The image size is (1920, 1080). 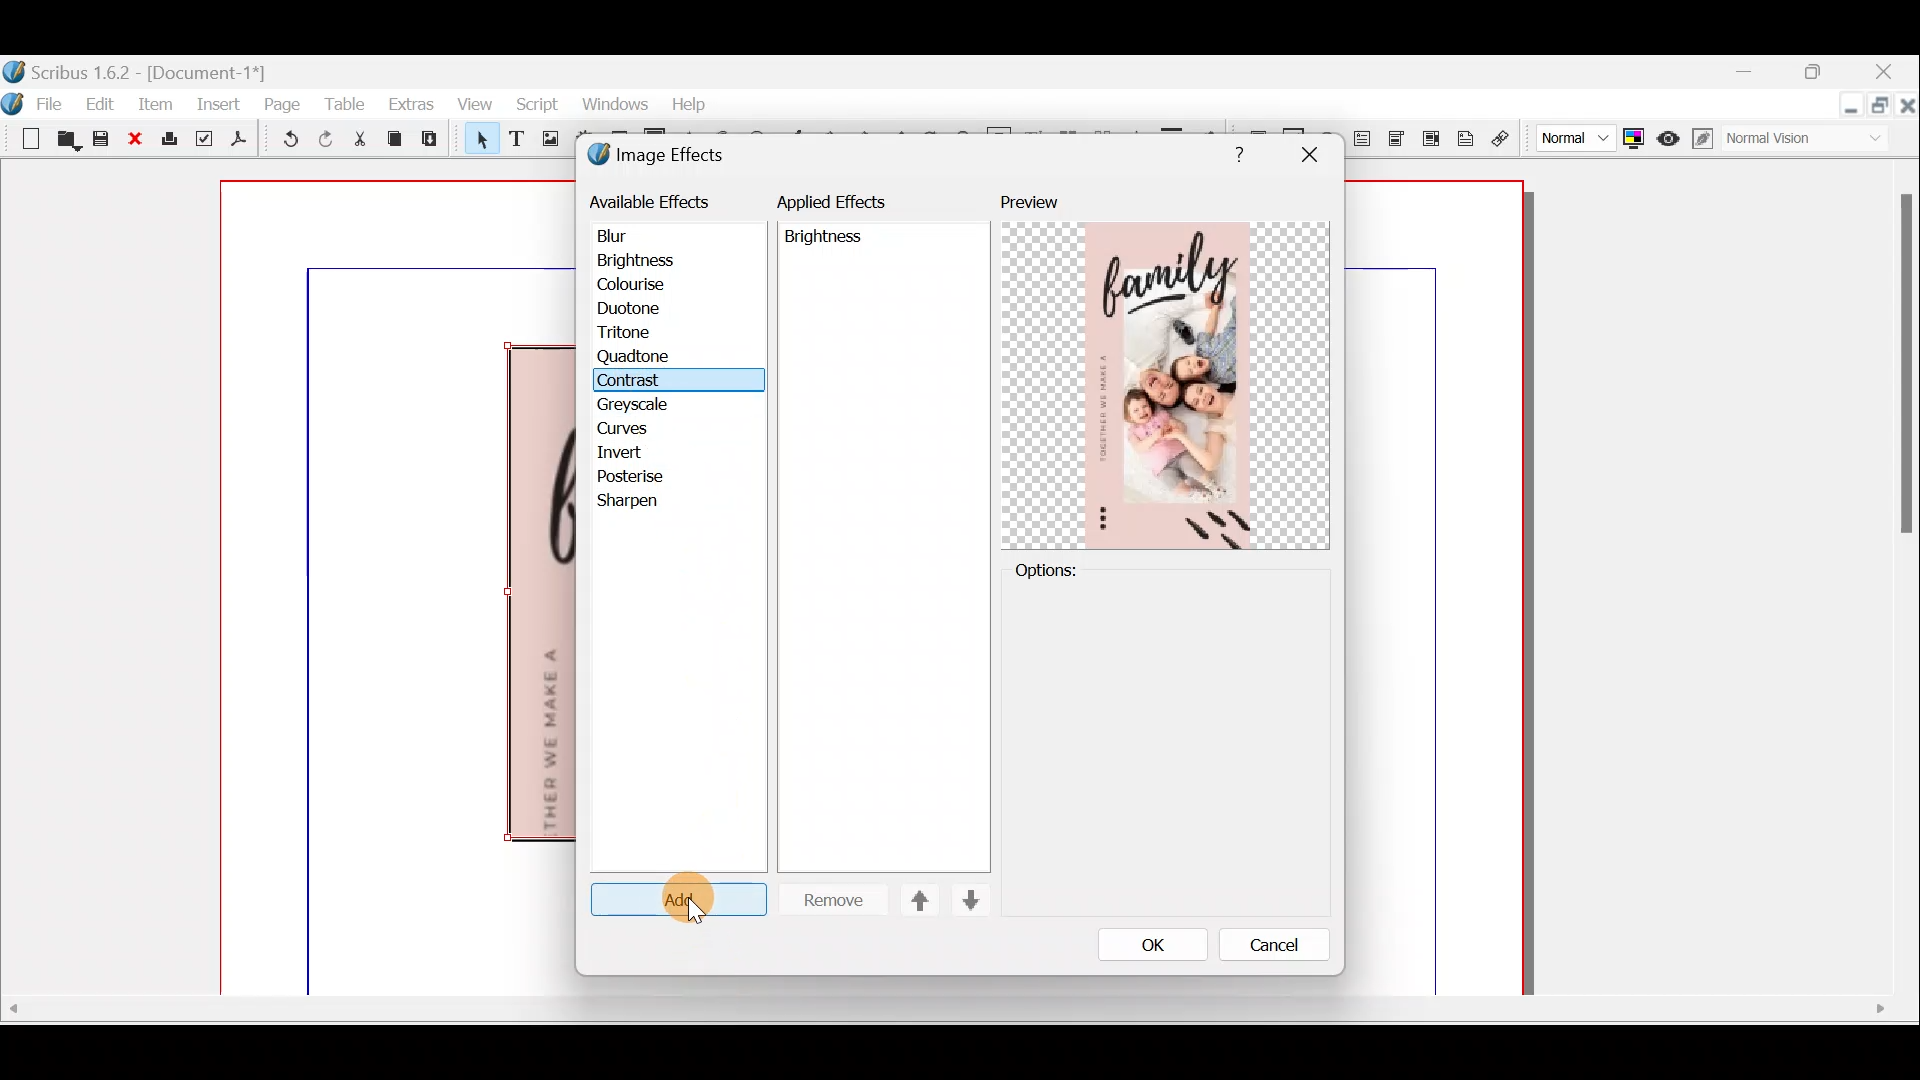 I want to click on Cancel, so click(x=1261, y=949).